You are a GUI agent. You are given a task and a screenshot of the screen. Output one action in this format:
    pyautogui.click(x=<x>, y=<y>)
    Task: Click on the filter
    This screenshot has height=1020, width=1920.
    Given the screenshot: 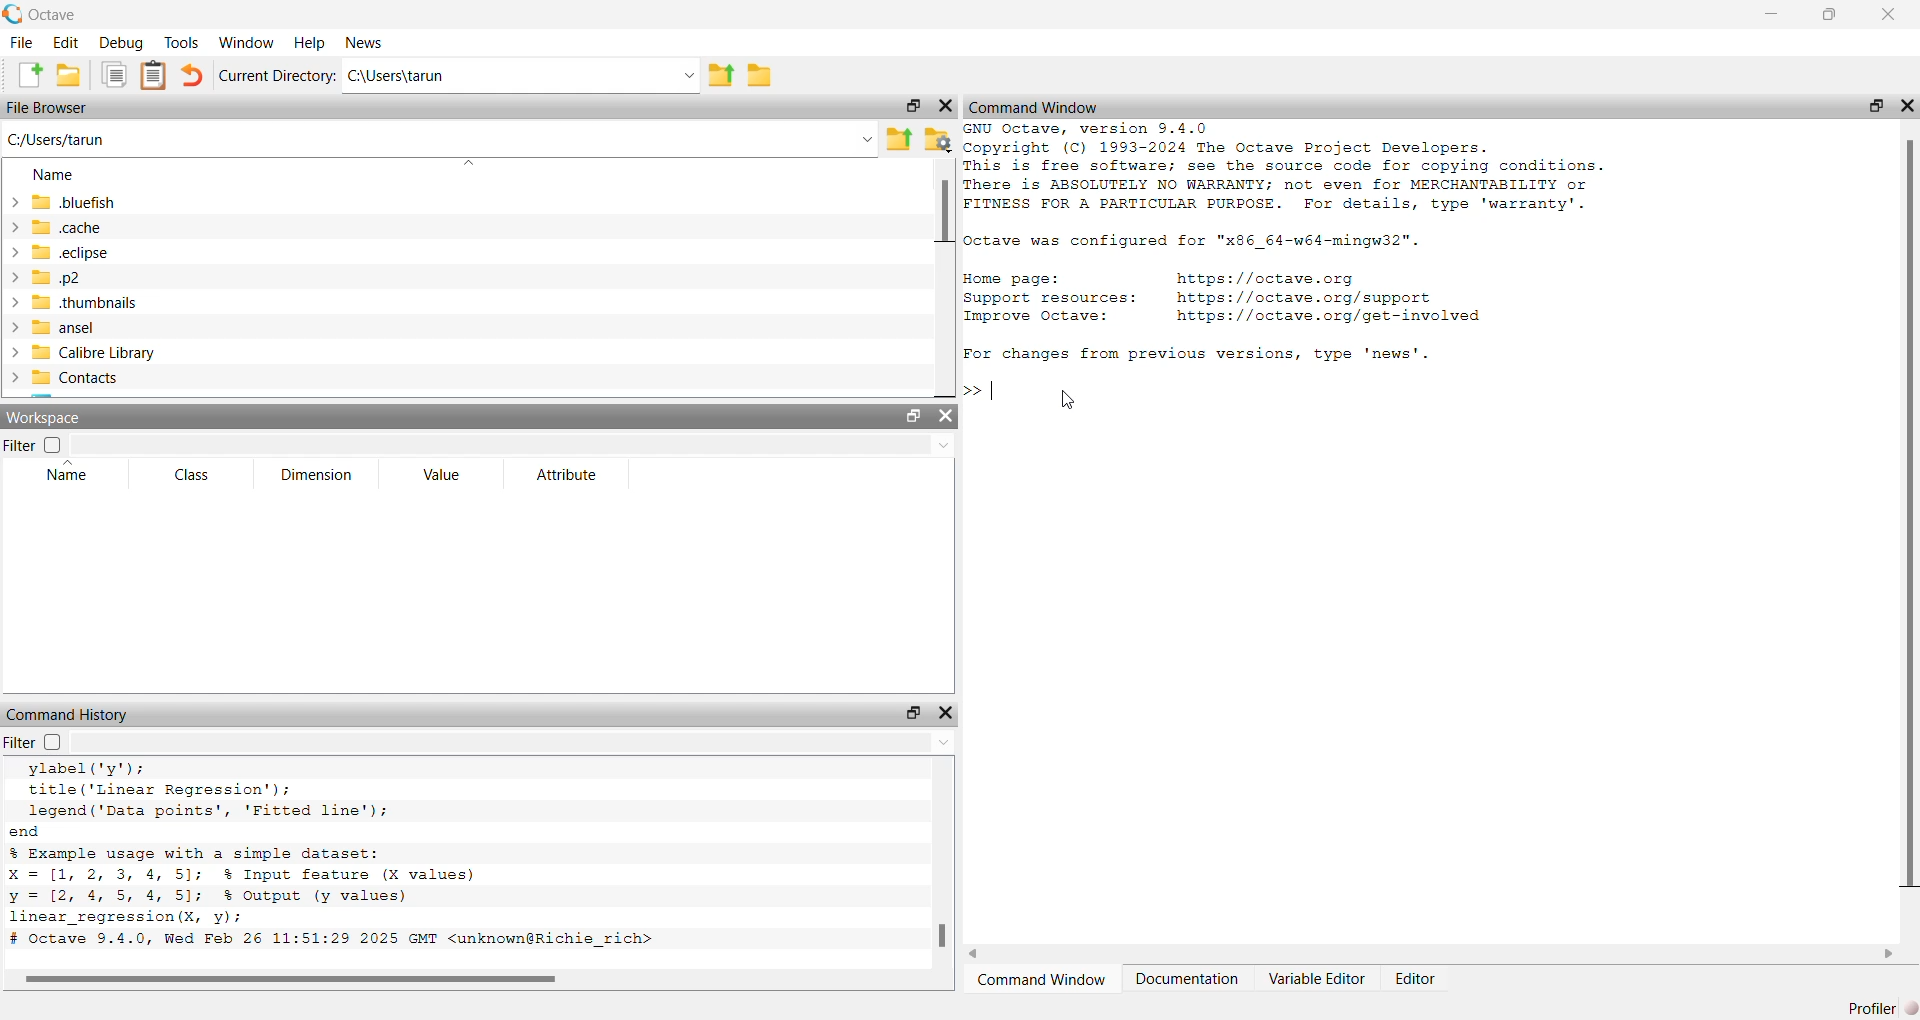 What is the action you would take?
    pyautogui.click(x=30, y=445)
    